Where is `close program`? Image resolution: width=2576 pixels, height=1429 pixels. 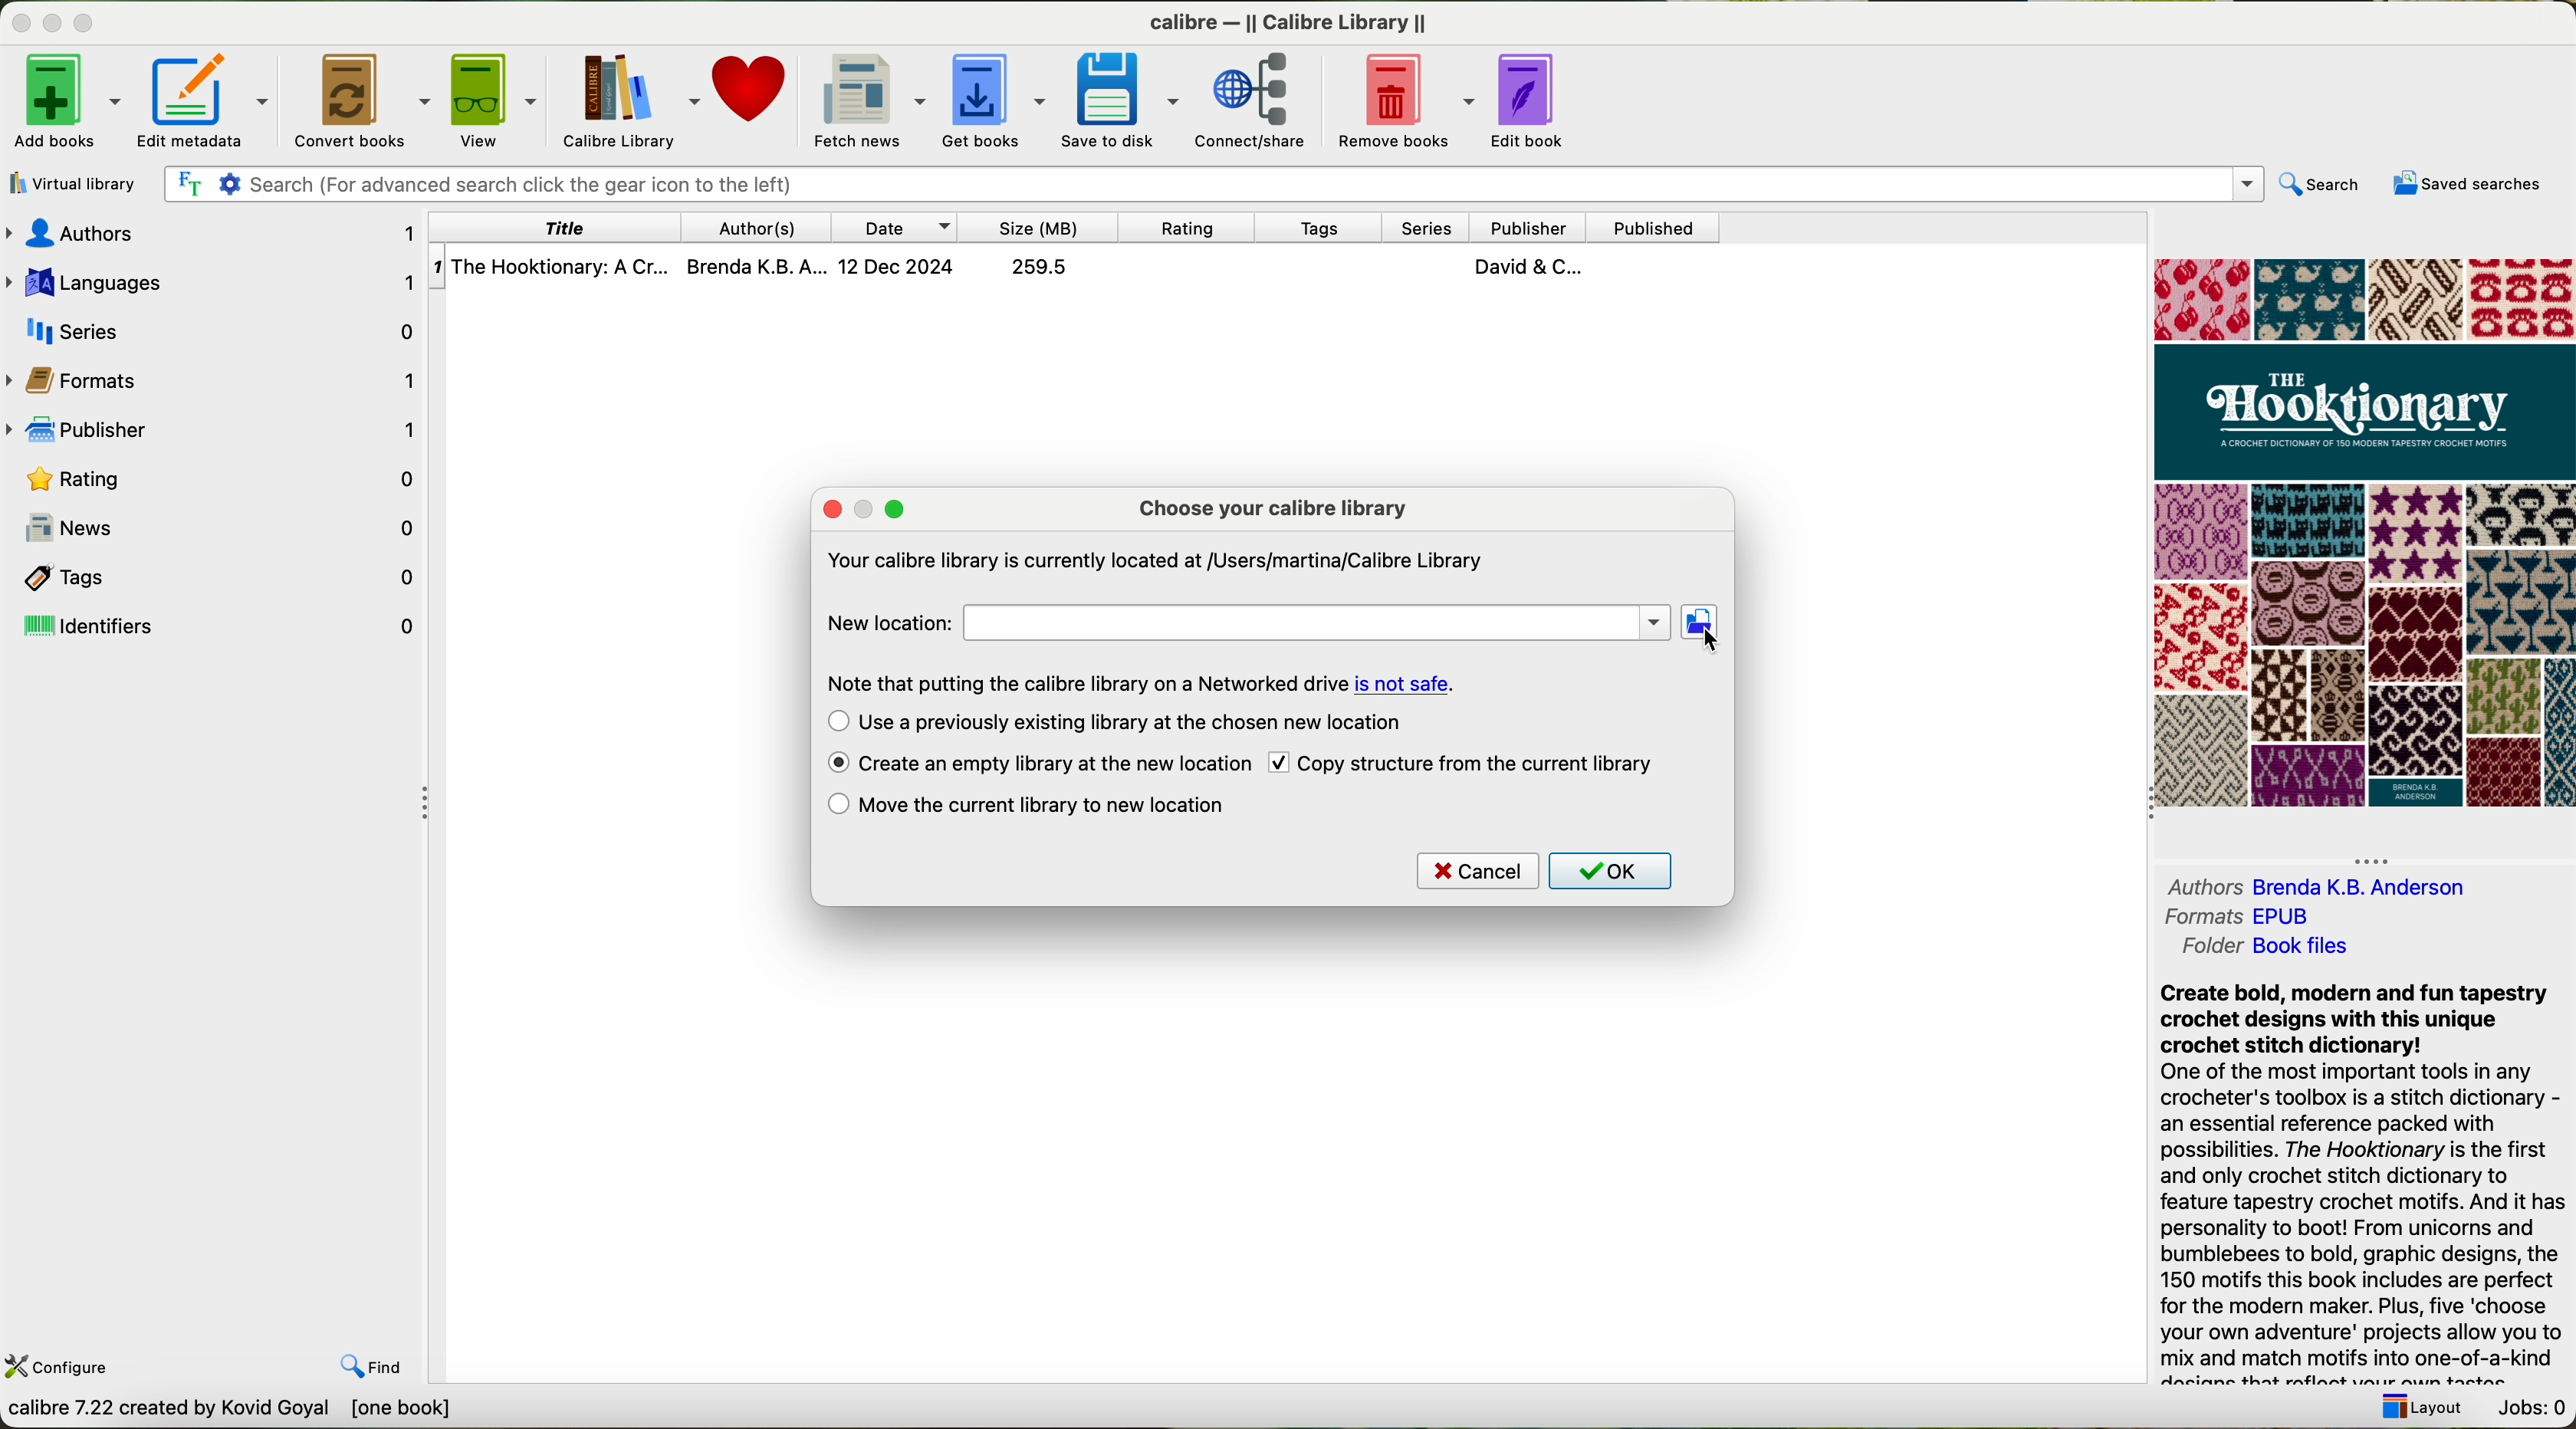
close program is located at coordinates (19, 22).